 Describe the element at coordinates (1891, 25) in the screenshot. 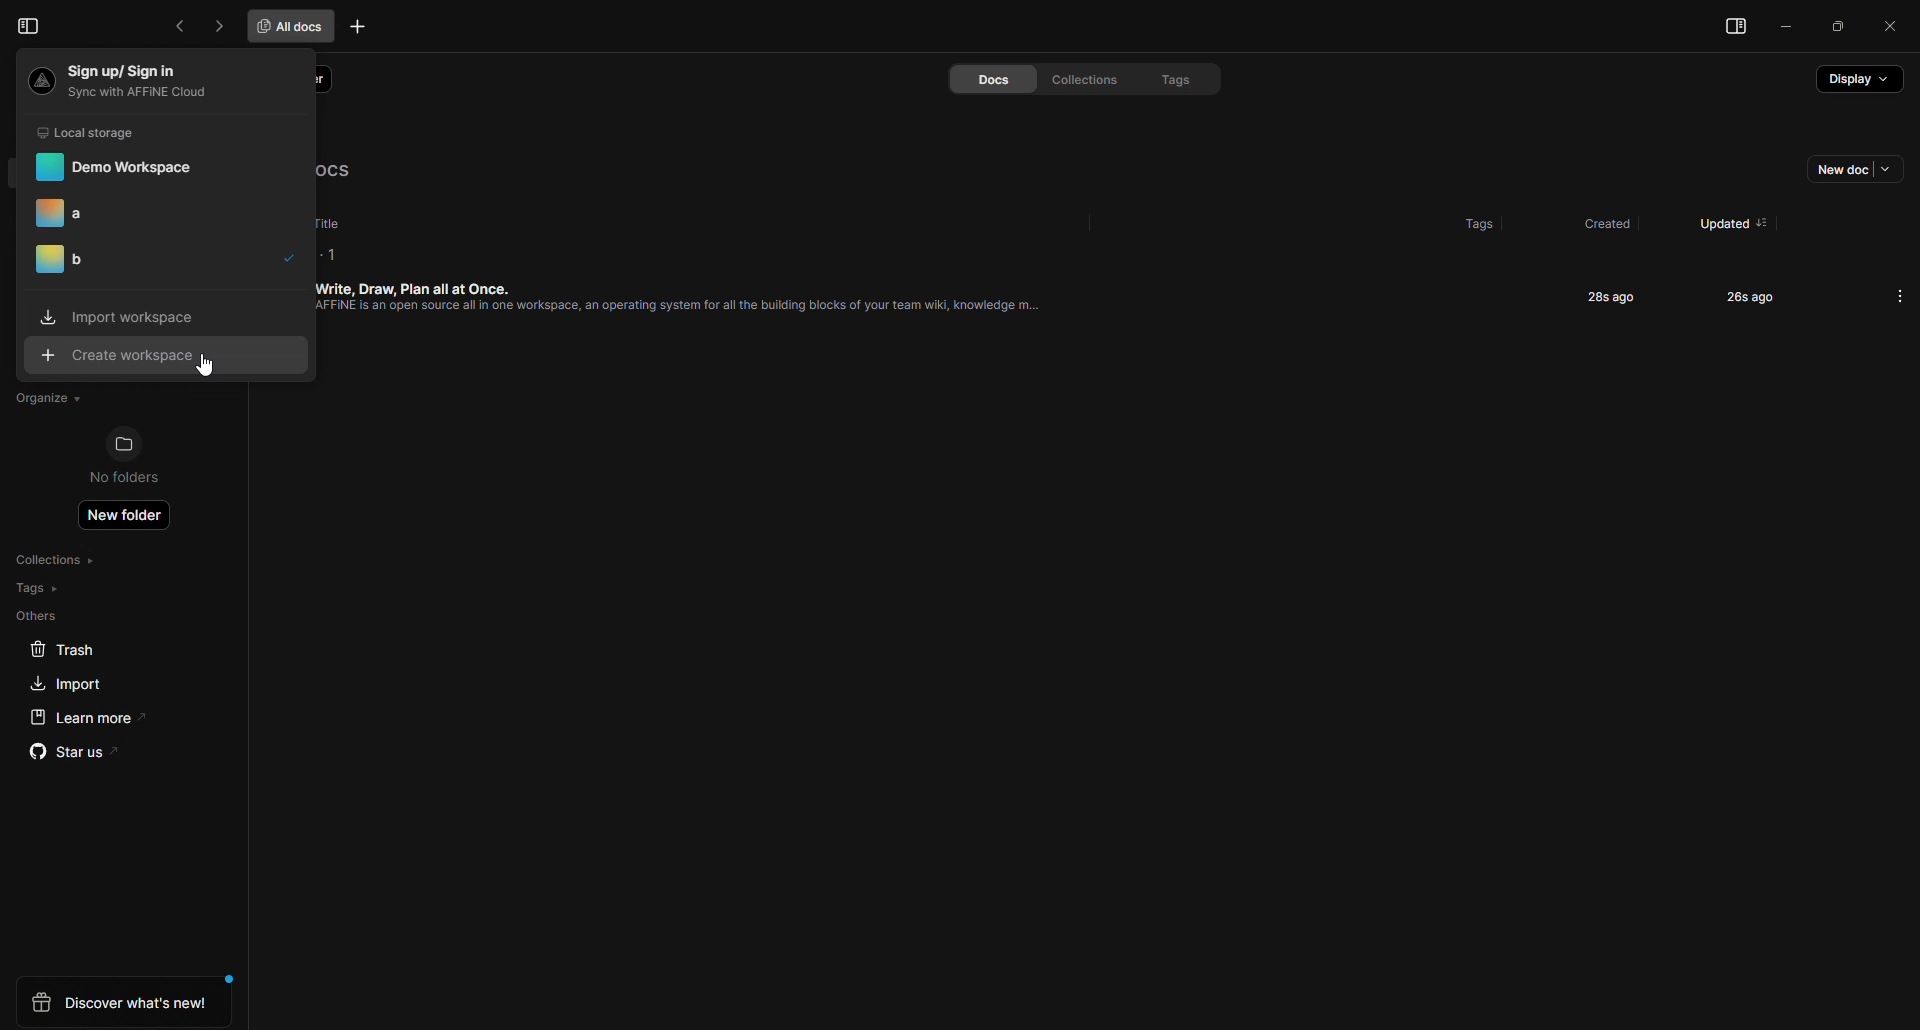

I see `close` at that location.